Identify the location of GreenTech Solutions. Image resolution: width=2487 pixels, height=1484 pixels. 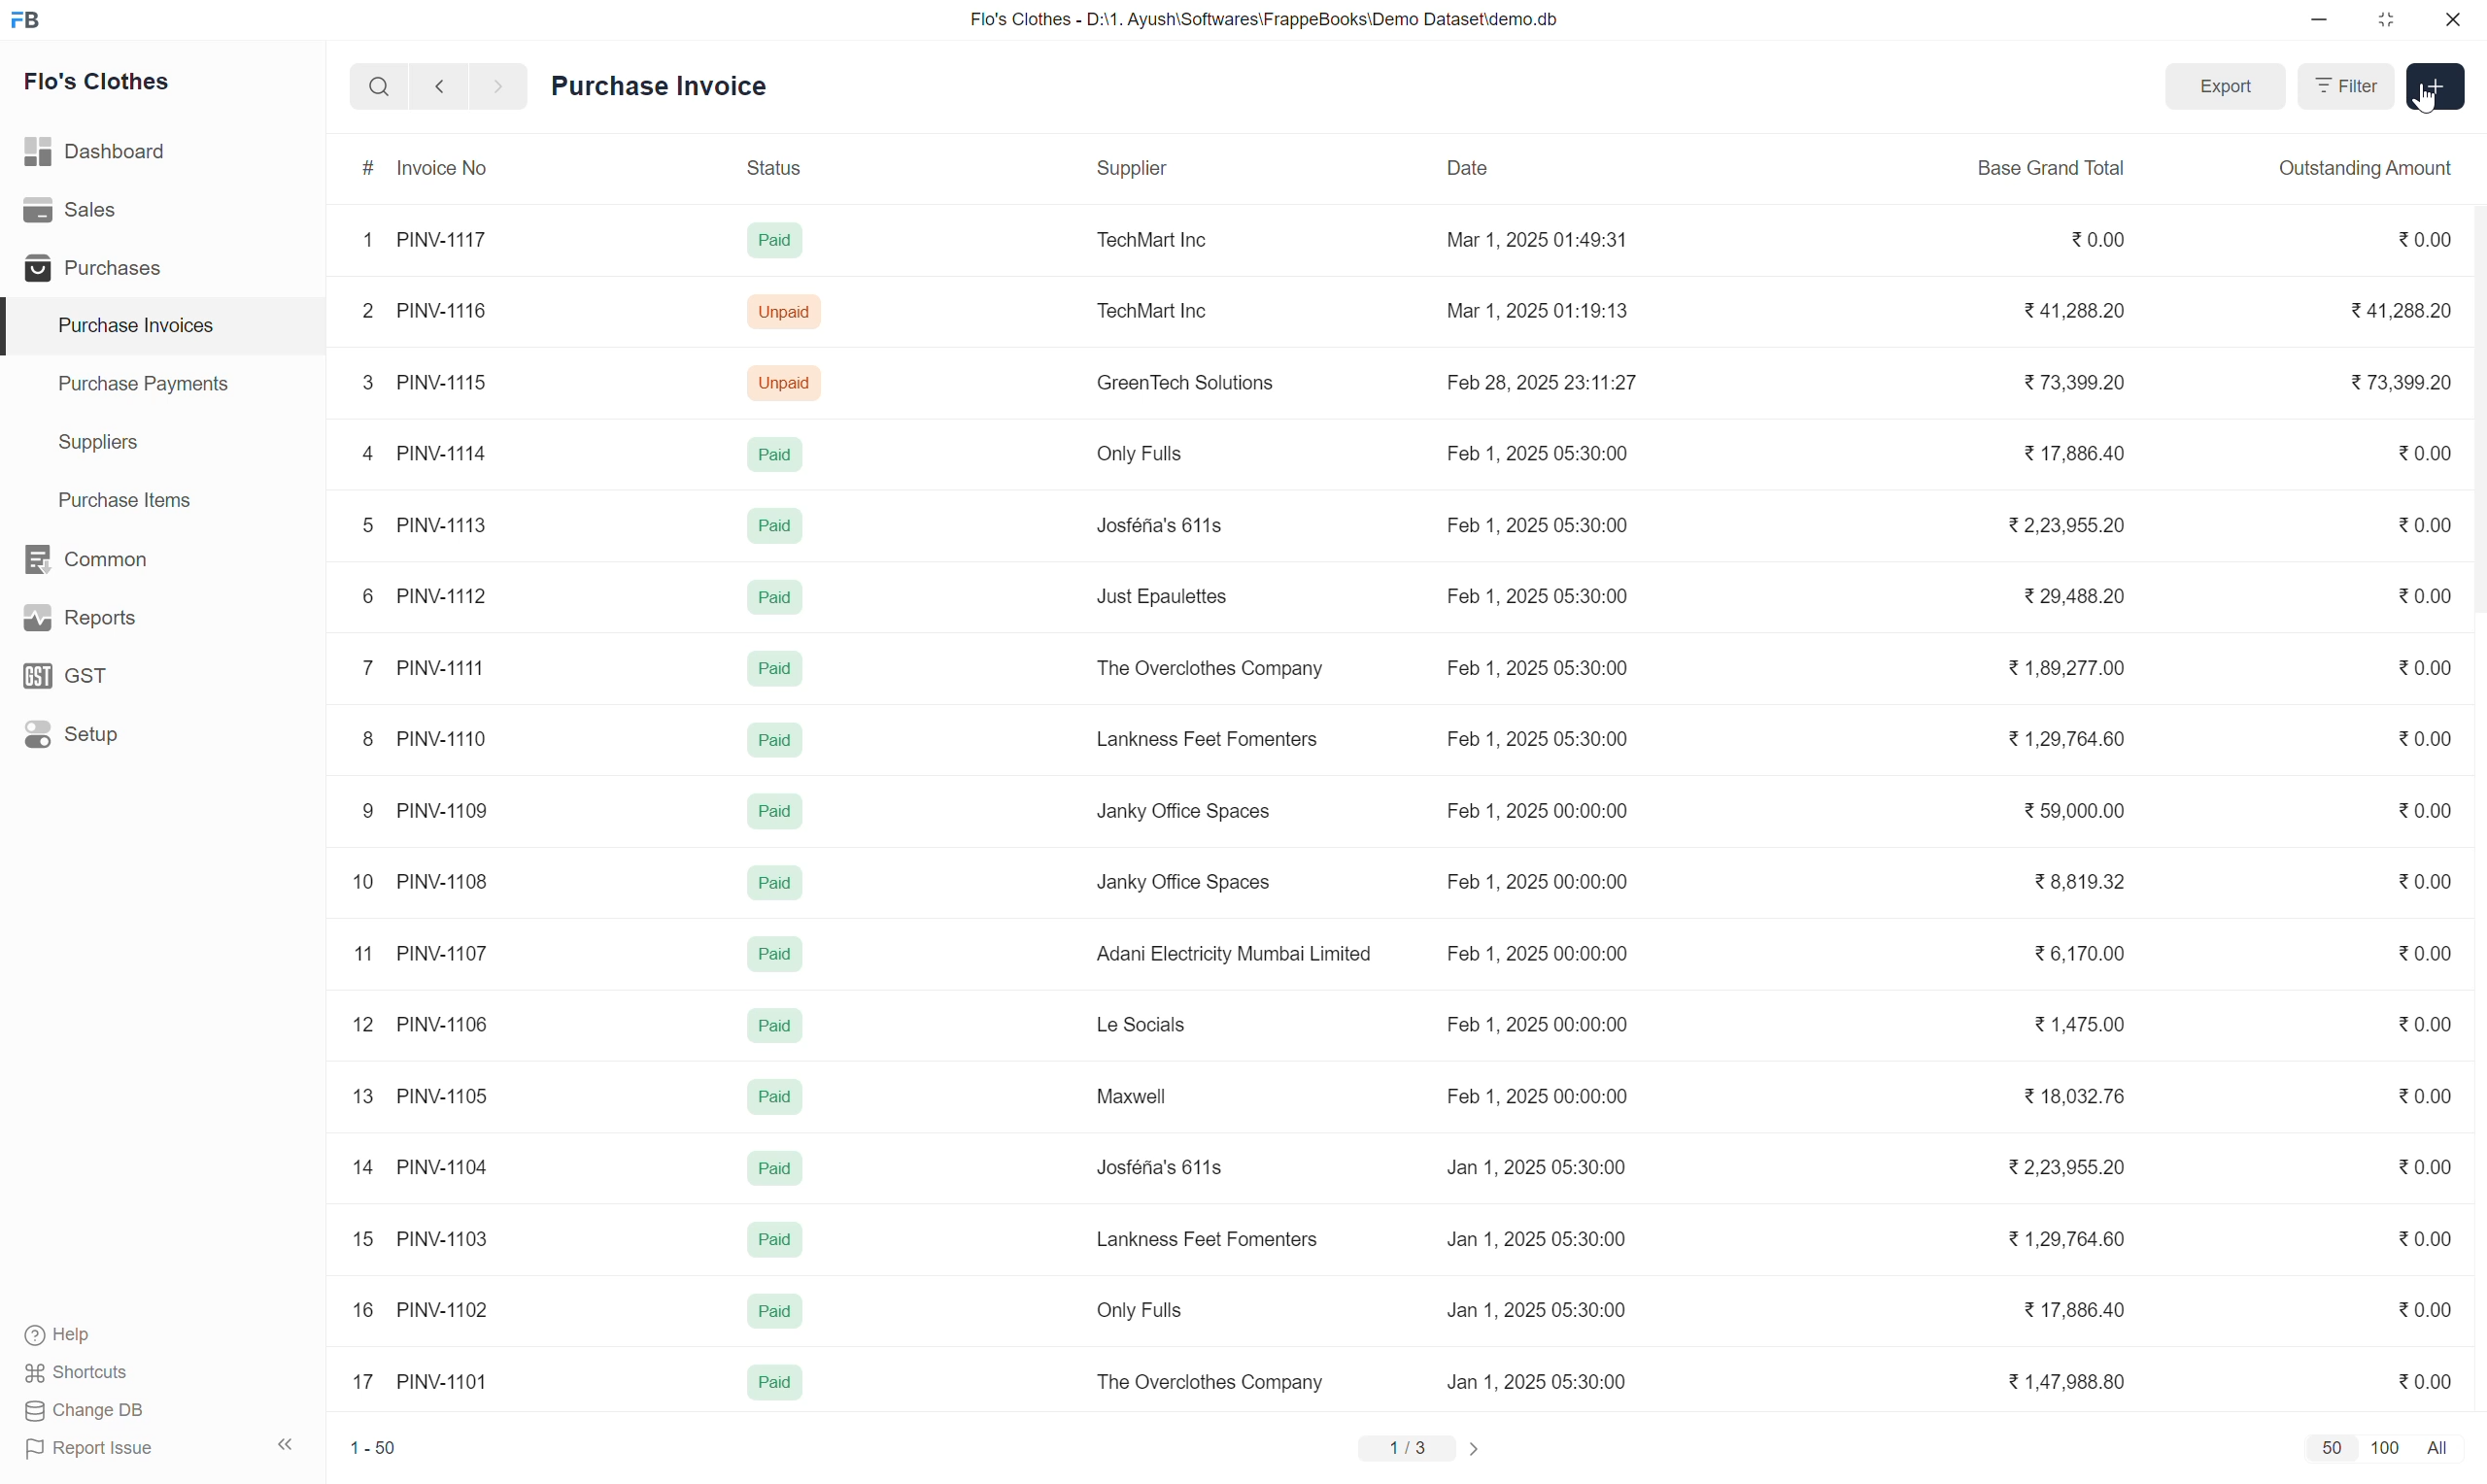
(1185, 382).